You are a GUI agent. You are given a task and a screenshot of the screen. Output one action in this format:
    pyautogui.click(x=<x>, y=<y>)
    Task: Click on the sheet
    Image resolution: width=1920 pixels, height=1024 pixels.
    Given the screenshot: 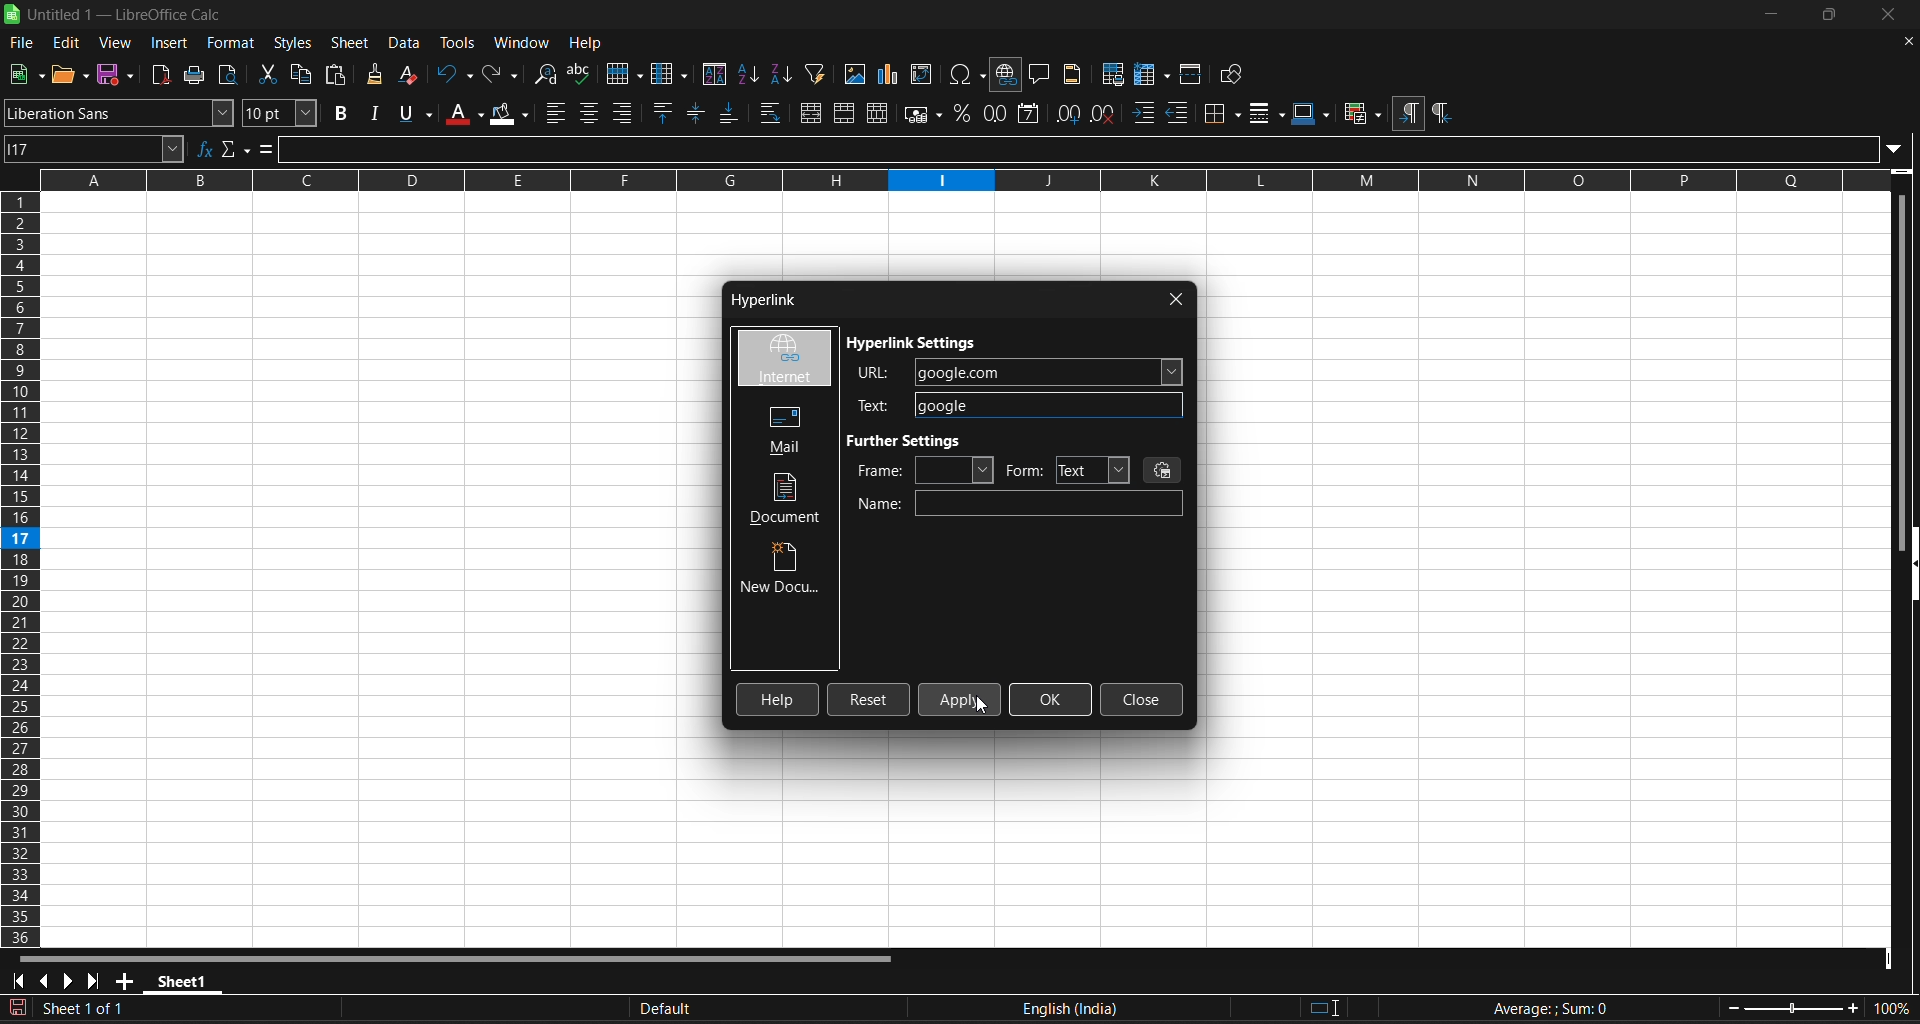 What is the action you would take?
    pyautogui.click(x=350, y=43)
    